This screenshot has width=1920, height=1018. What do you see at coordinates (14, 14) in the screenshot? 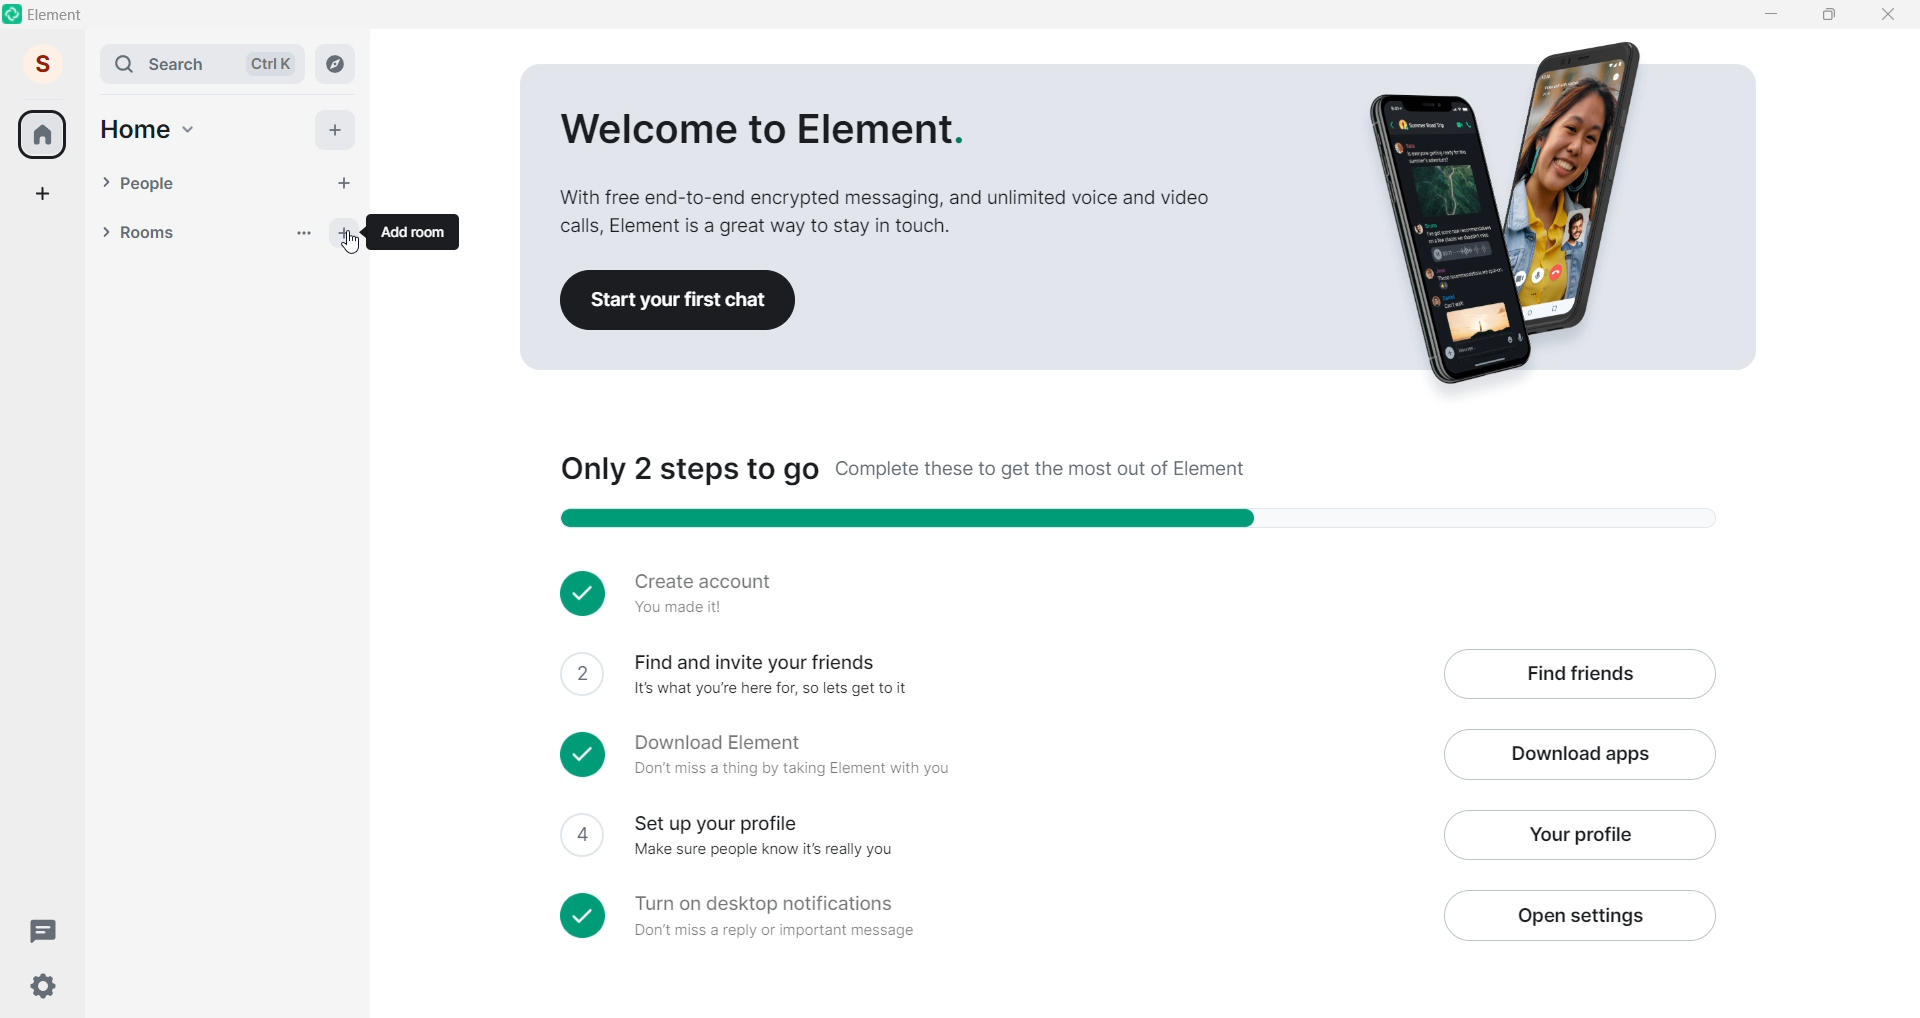
I see `Logo` at bounding box center [14, 14].